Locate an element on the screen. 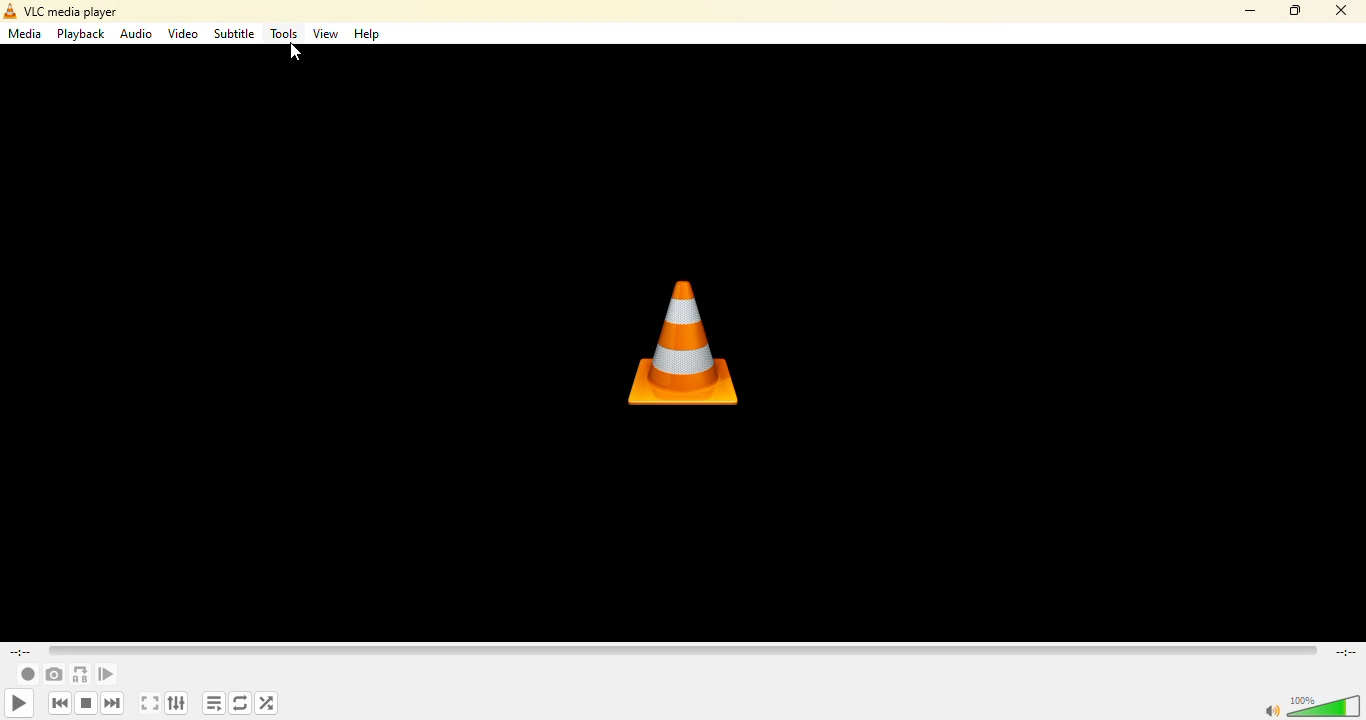 The width and height of the screenshot is (1366, 720). mute is located at coordinates (1269, 712).